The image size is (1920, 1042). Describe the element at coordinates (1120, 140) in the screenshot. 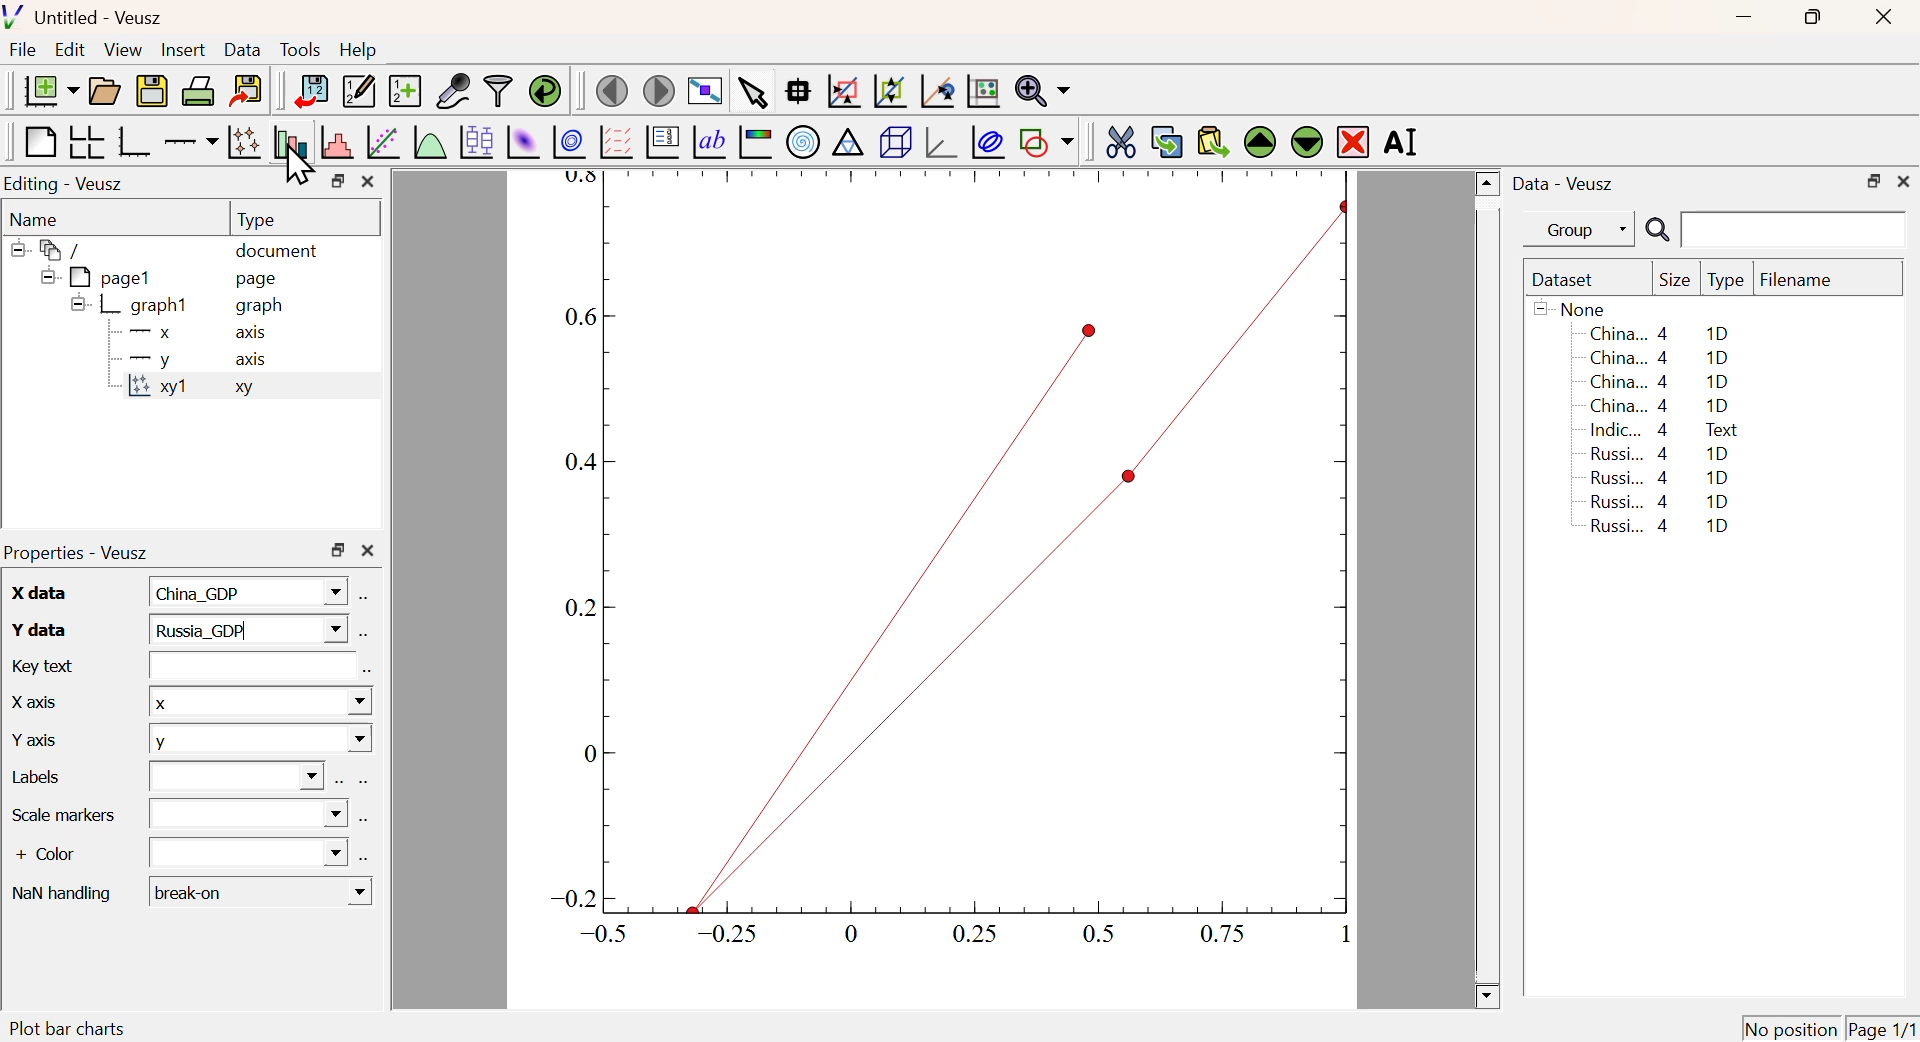

I see `Cut` at that location.